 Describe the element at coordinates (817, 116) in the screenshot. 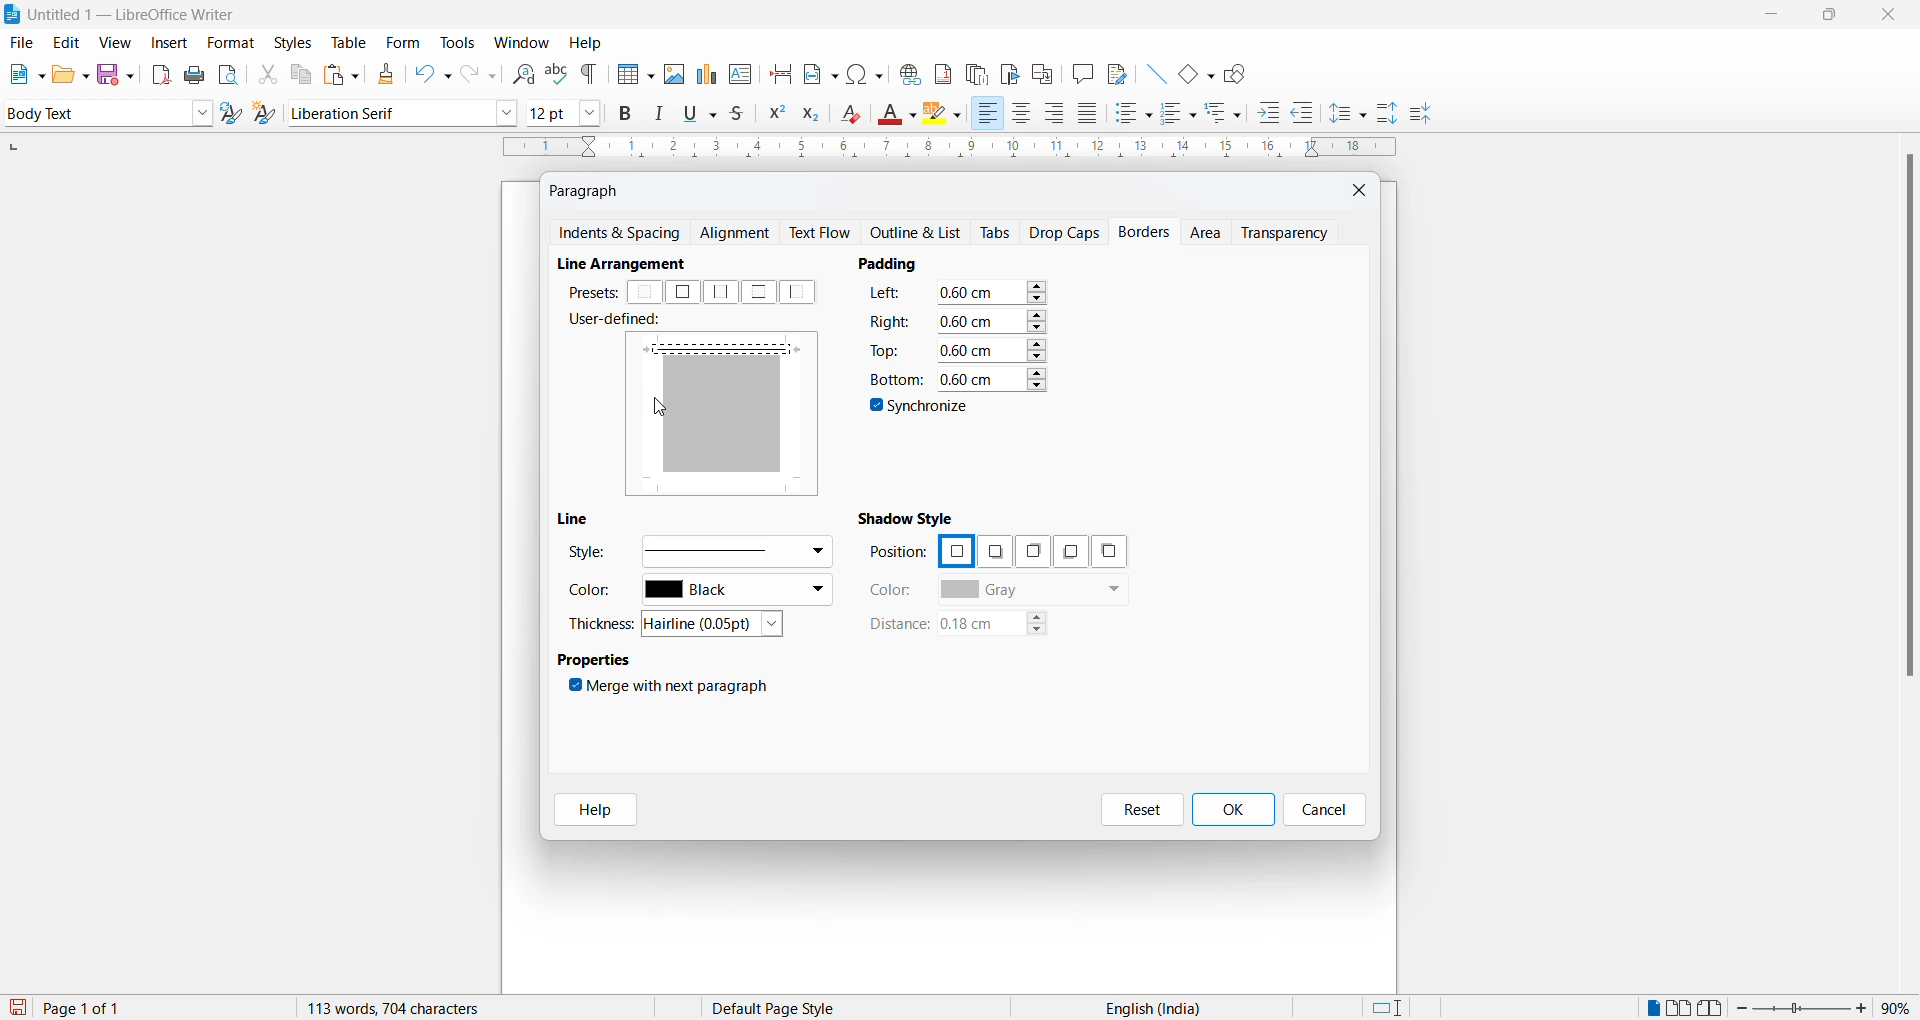

I see `subscript` at that location.